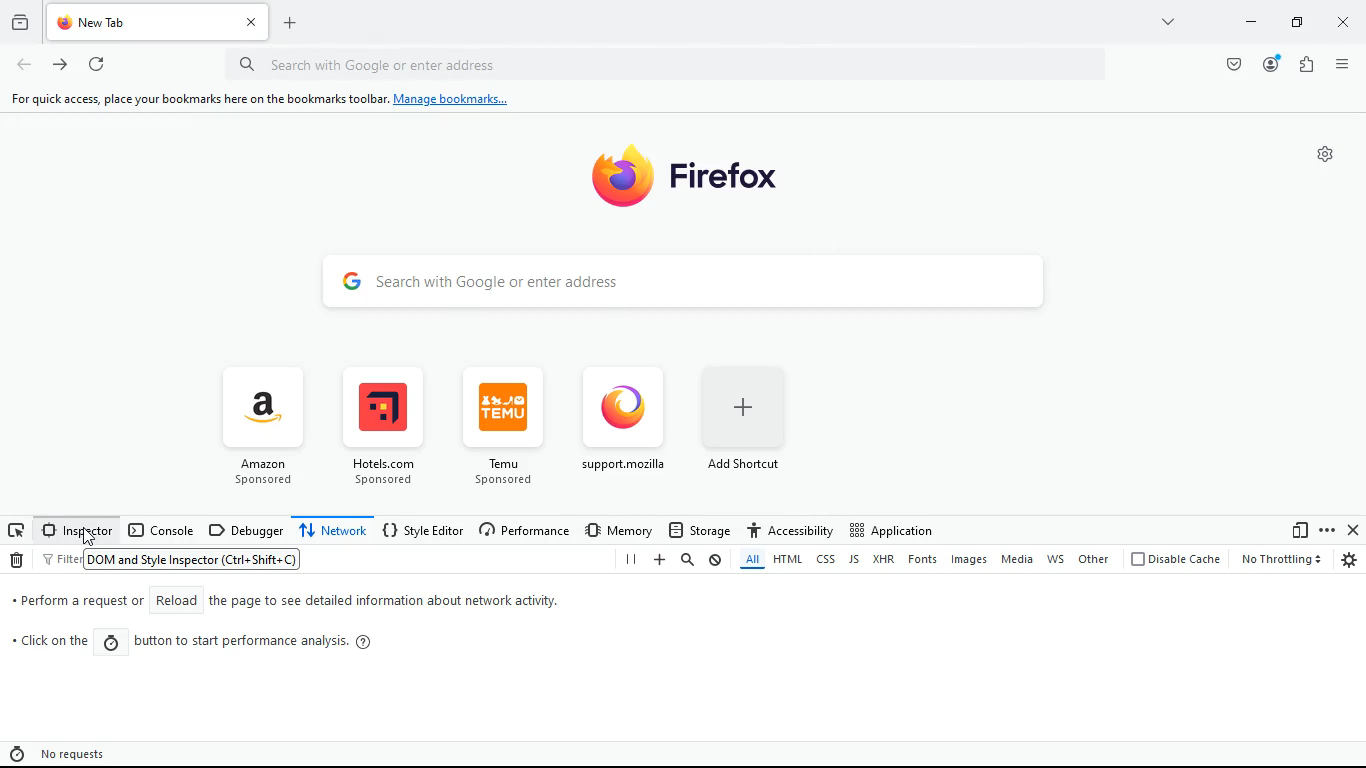 The height and width of the screenshot is (768, 1366). Describe the element at coordinates (499, 280) in the screenshot. I see `Search with Google or enter address` at that location.